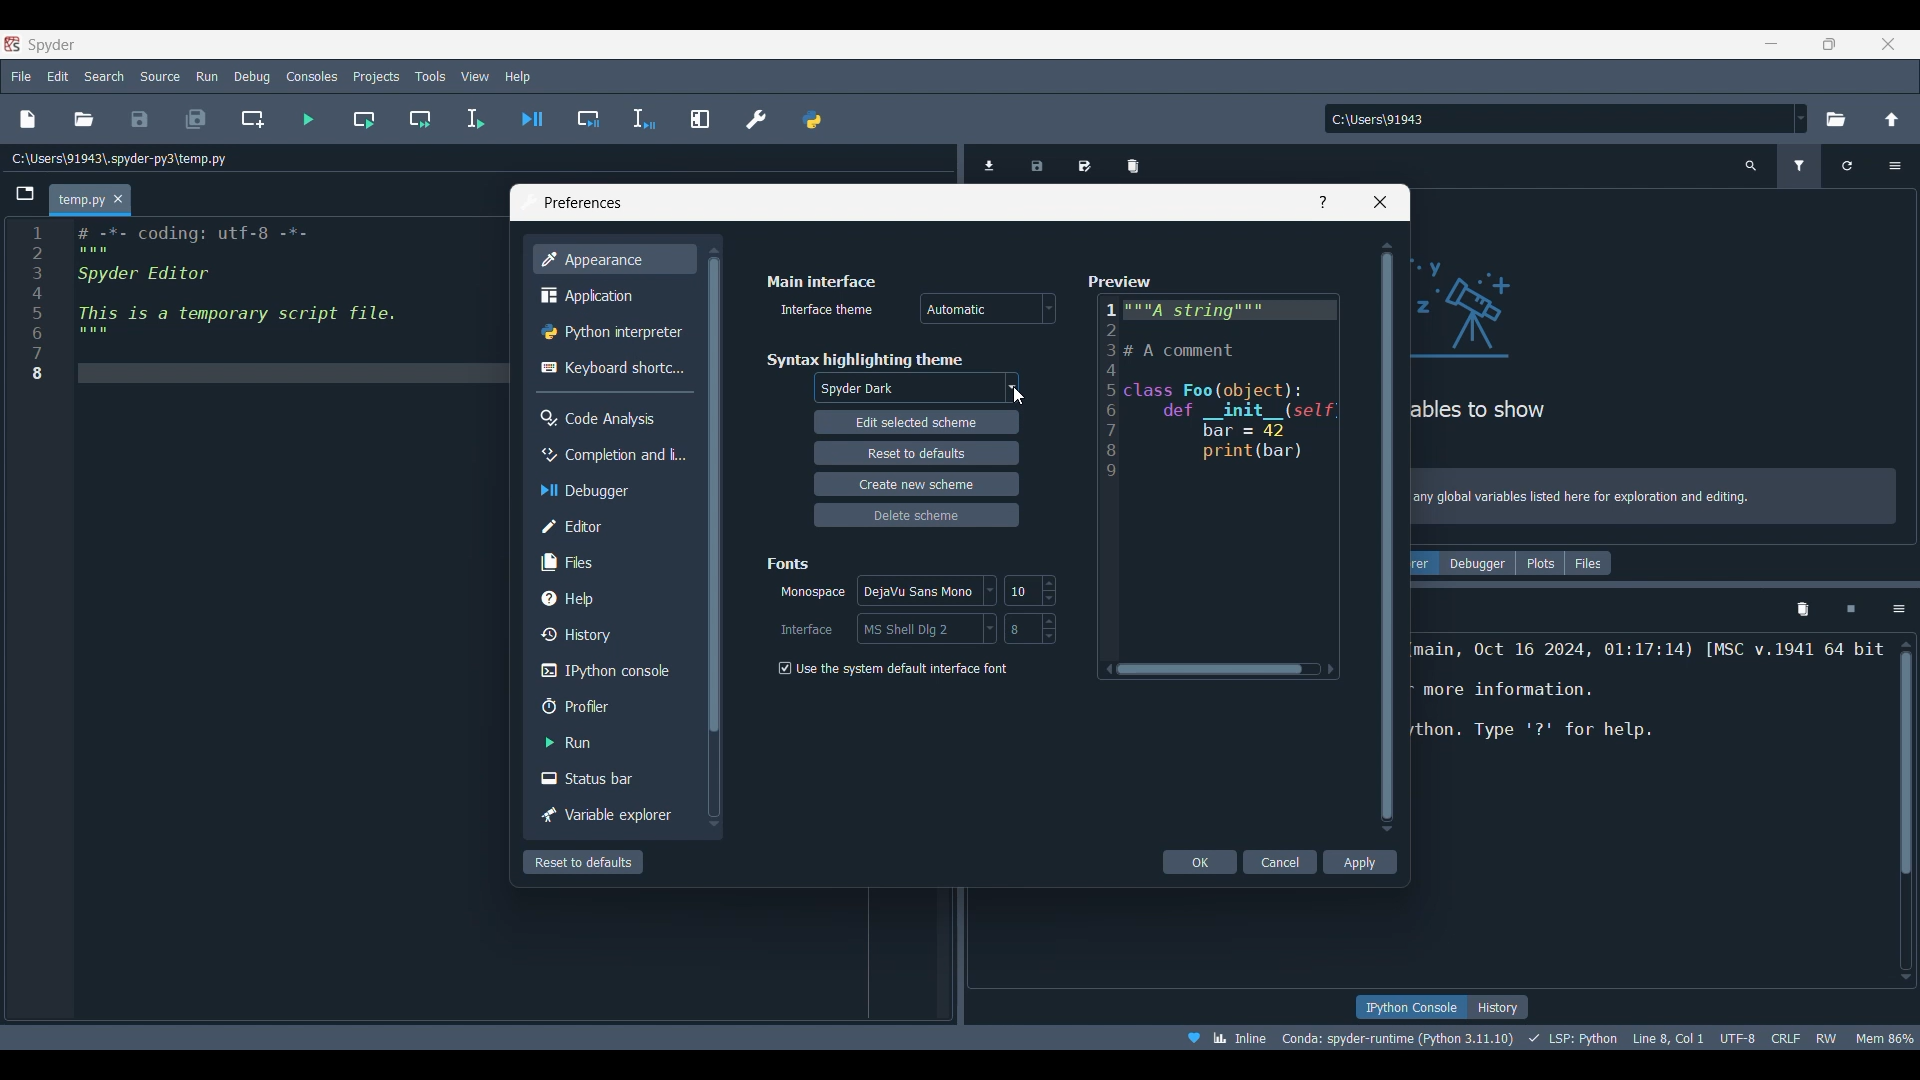 The height and width of the screenshot is (1080, 1920). Describe the element at coordinates (1201, 862) in the screenshot. I see `OK` at that location.